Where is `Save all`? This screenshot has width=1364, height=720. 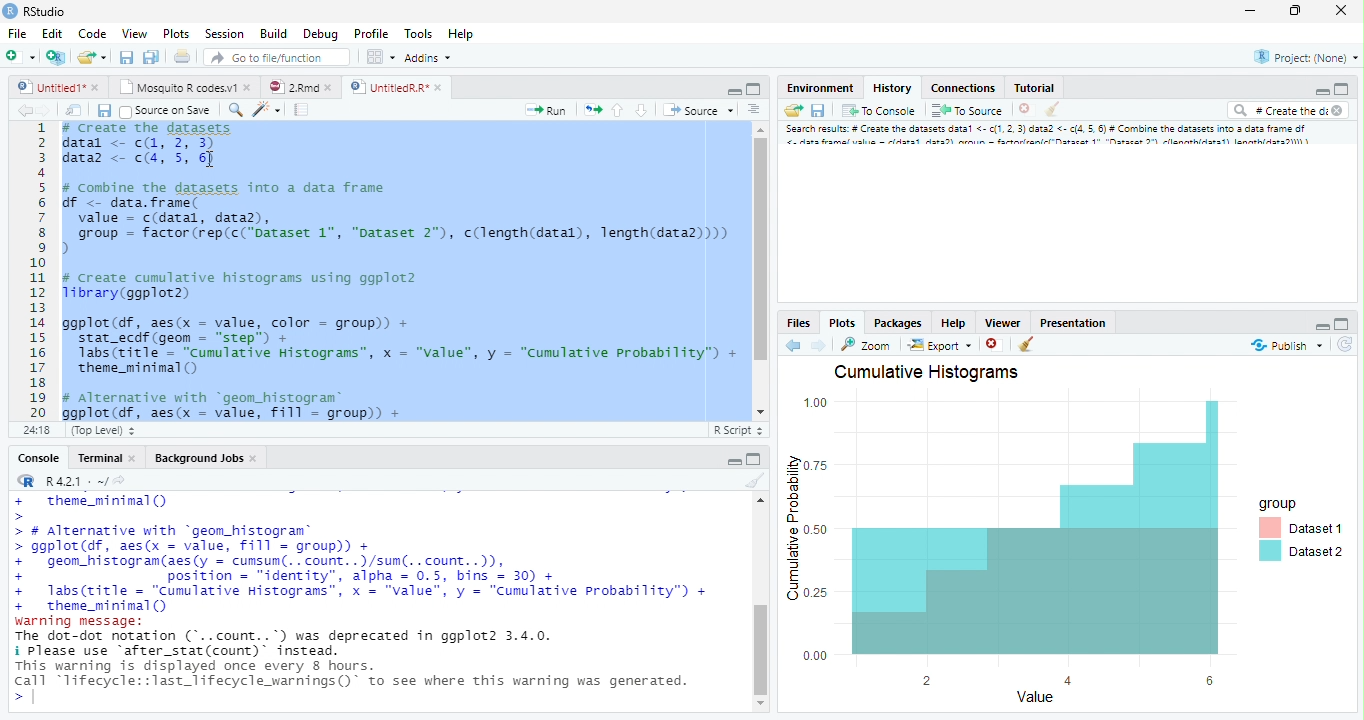
Save all is located at coordinates (151, 57).